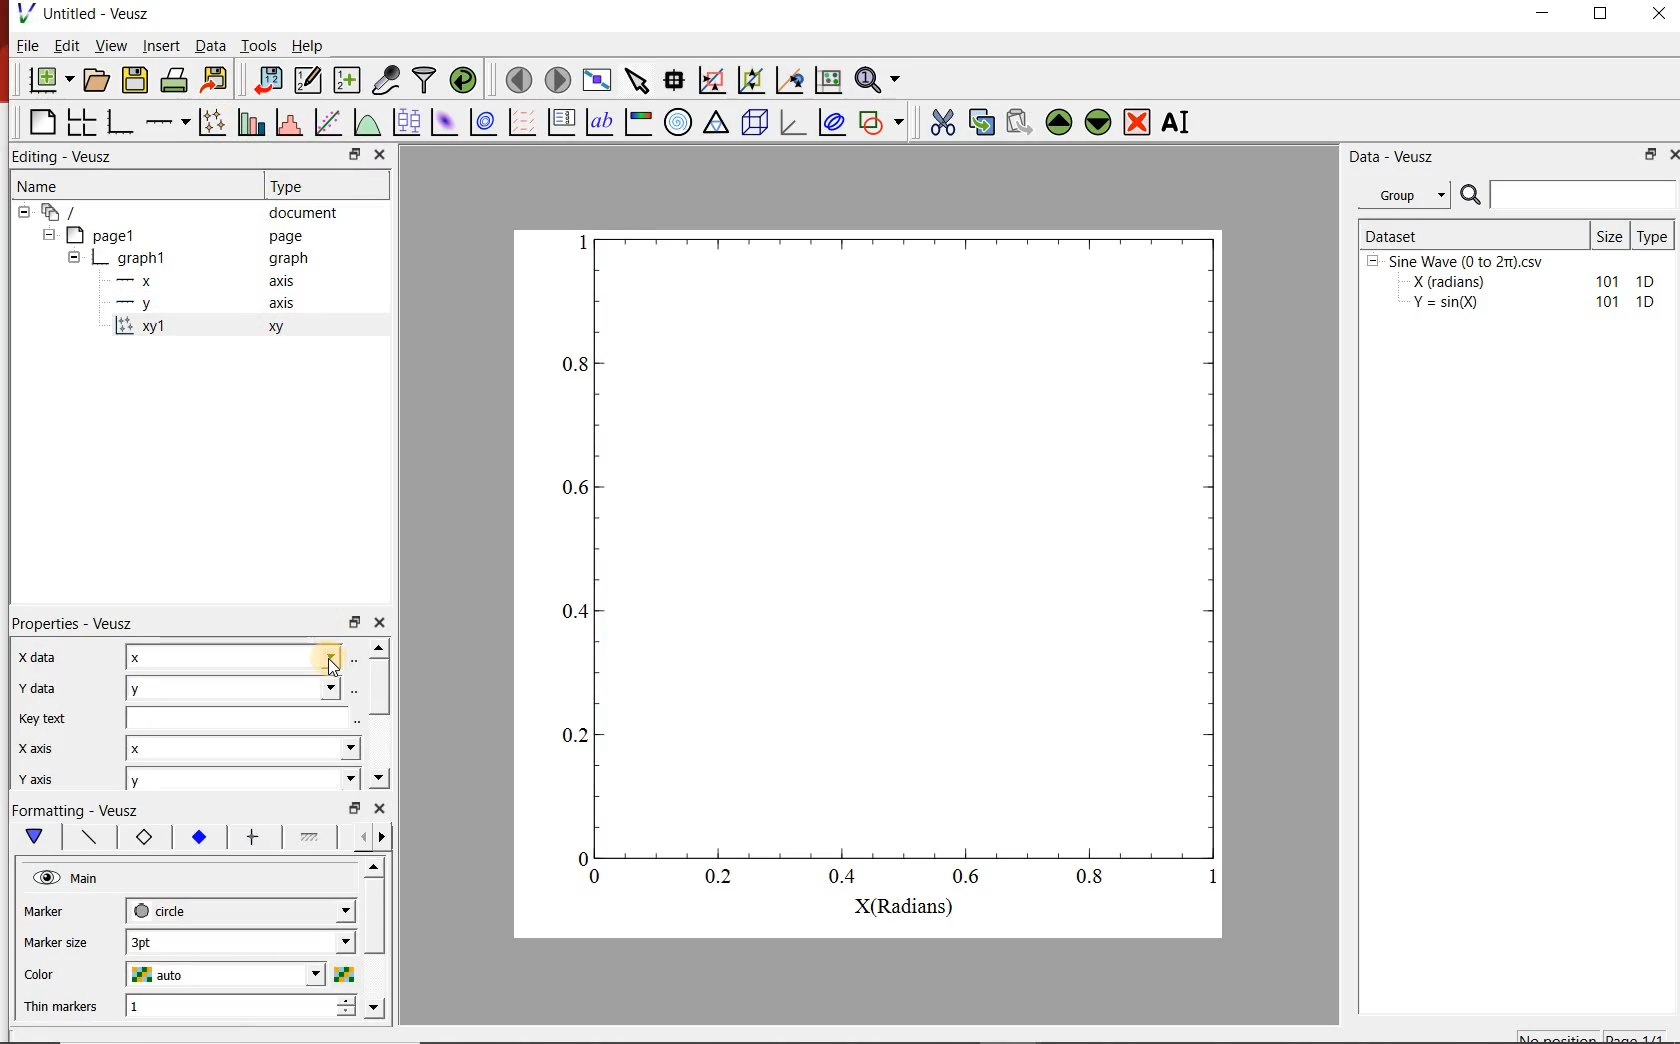 The image size is (1680, 1044). What do you see at coordinates (217, 79) in the screenshot?
I see `export to graphics` at bounding box center [217, 79].